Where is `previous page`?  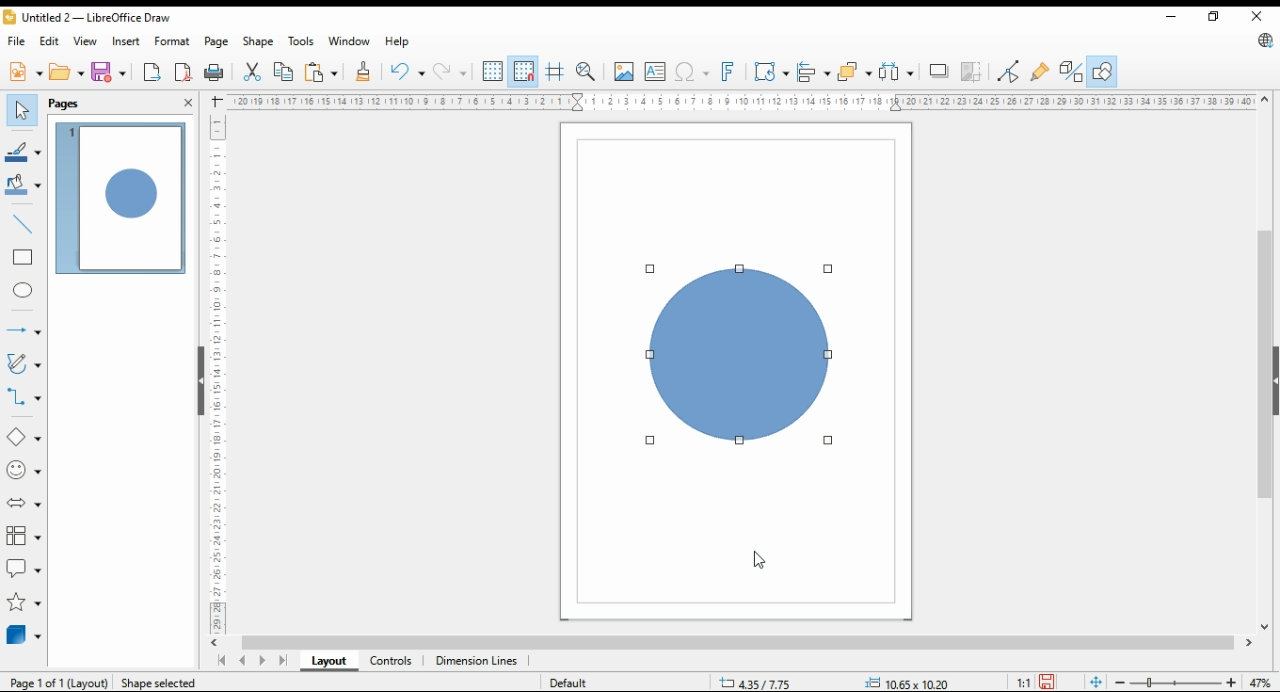 previous page is located at coordinates (243, 660).